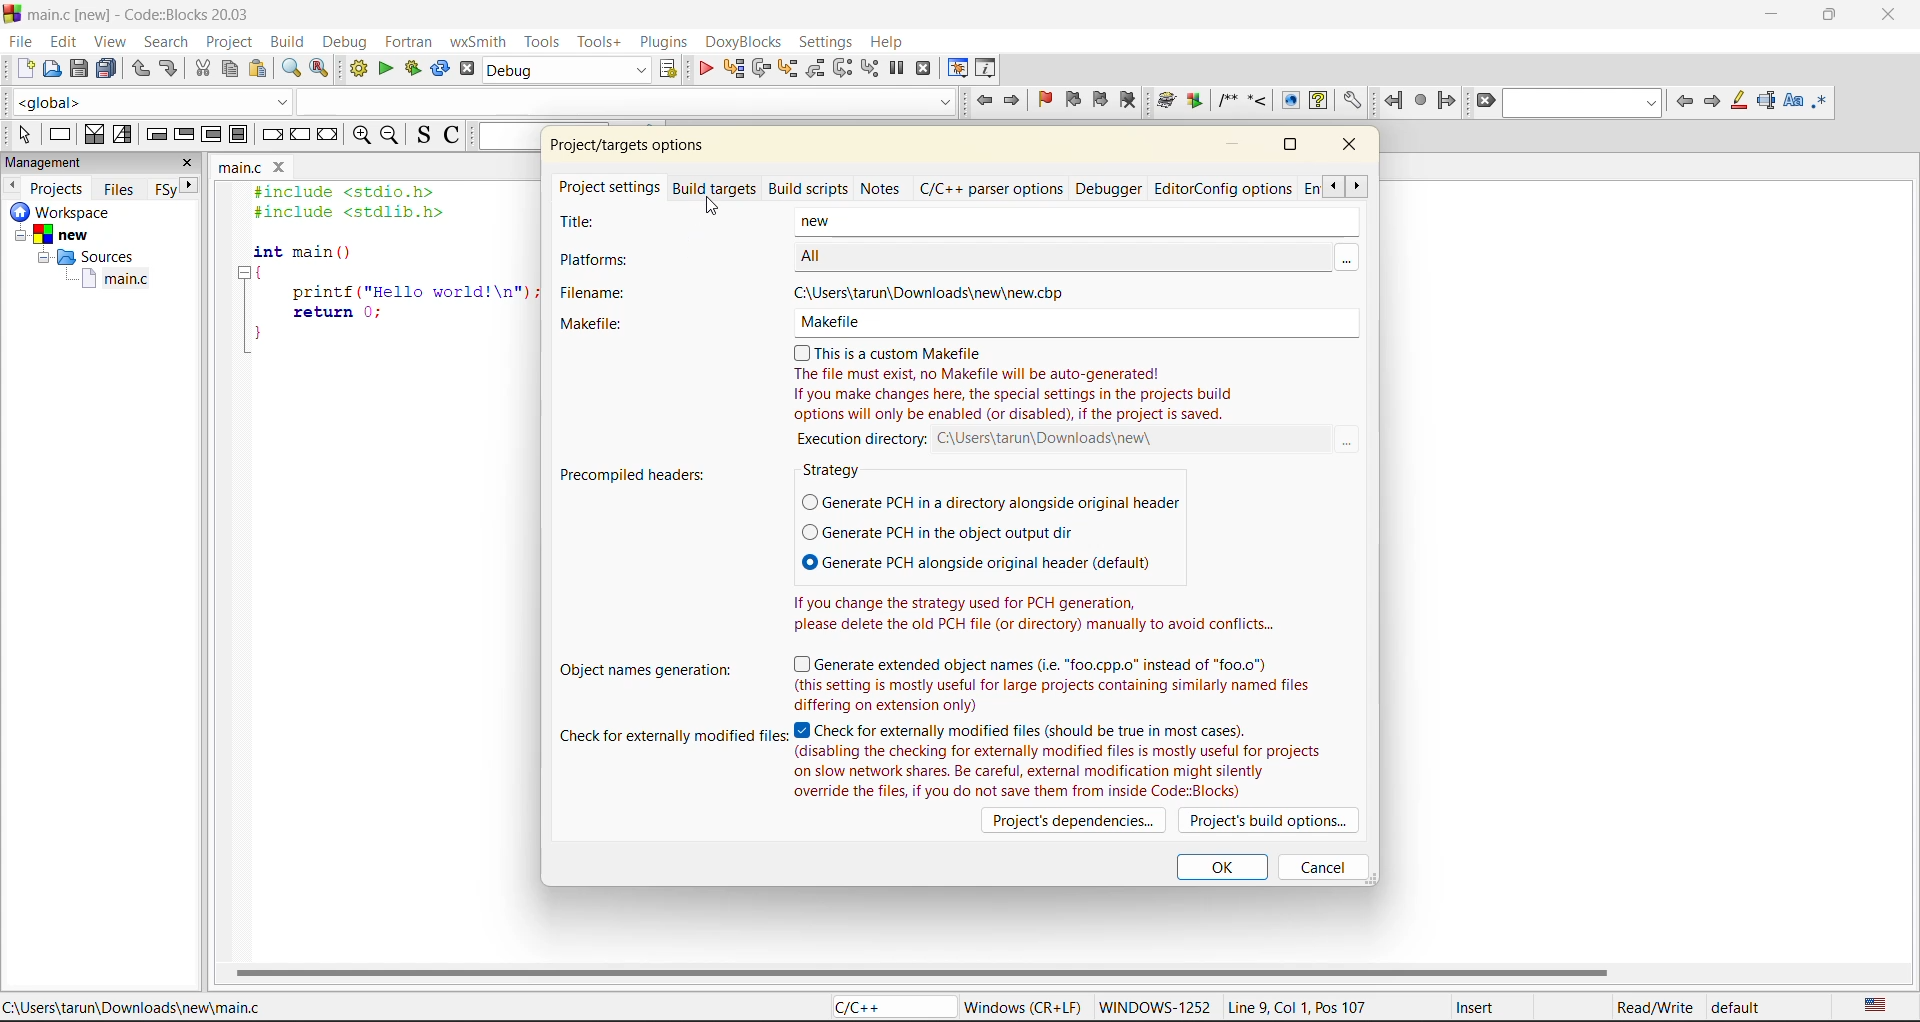 The height and width of the screenshot is (1022, 1920). I want to click on Insert, so click(1505, 1006).